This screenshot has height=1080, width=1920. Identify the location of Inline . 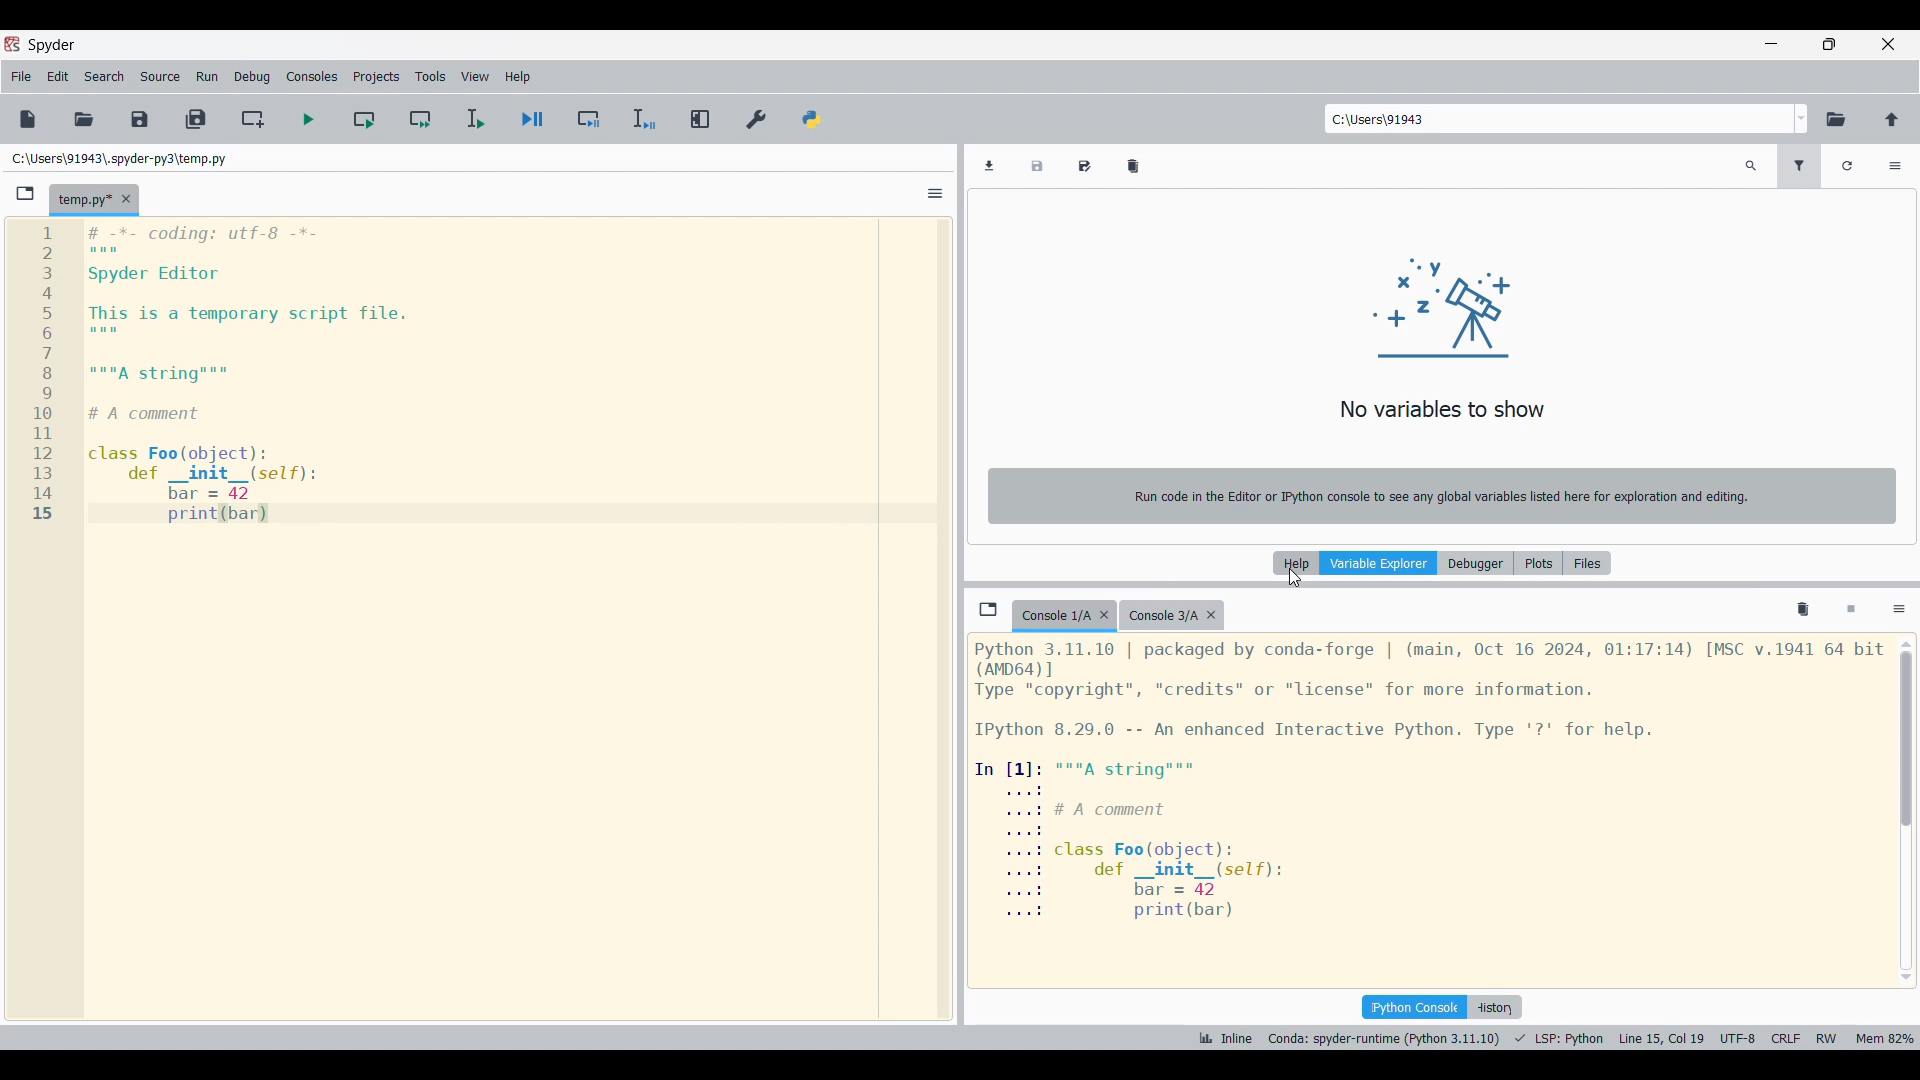
(1229, 1033).